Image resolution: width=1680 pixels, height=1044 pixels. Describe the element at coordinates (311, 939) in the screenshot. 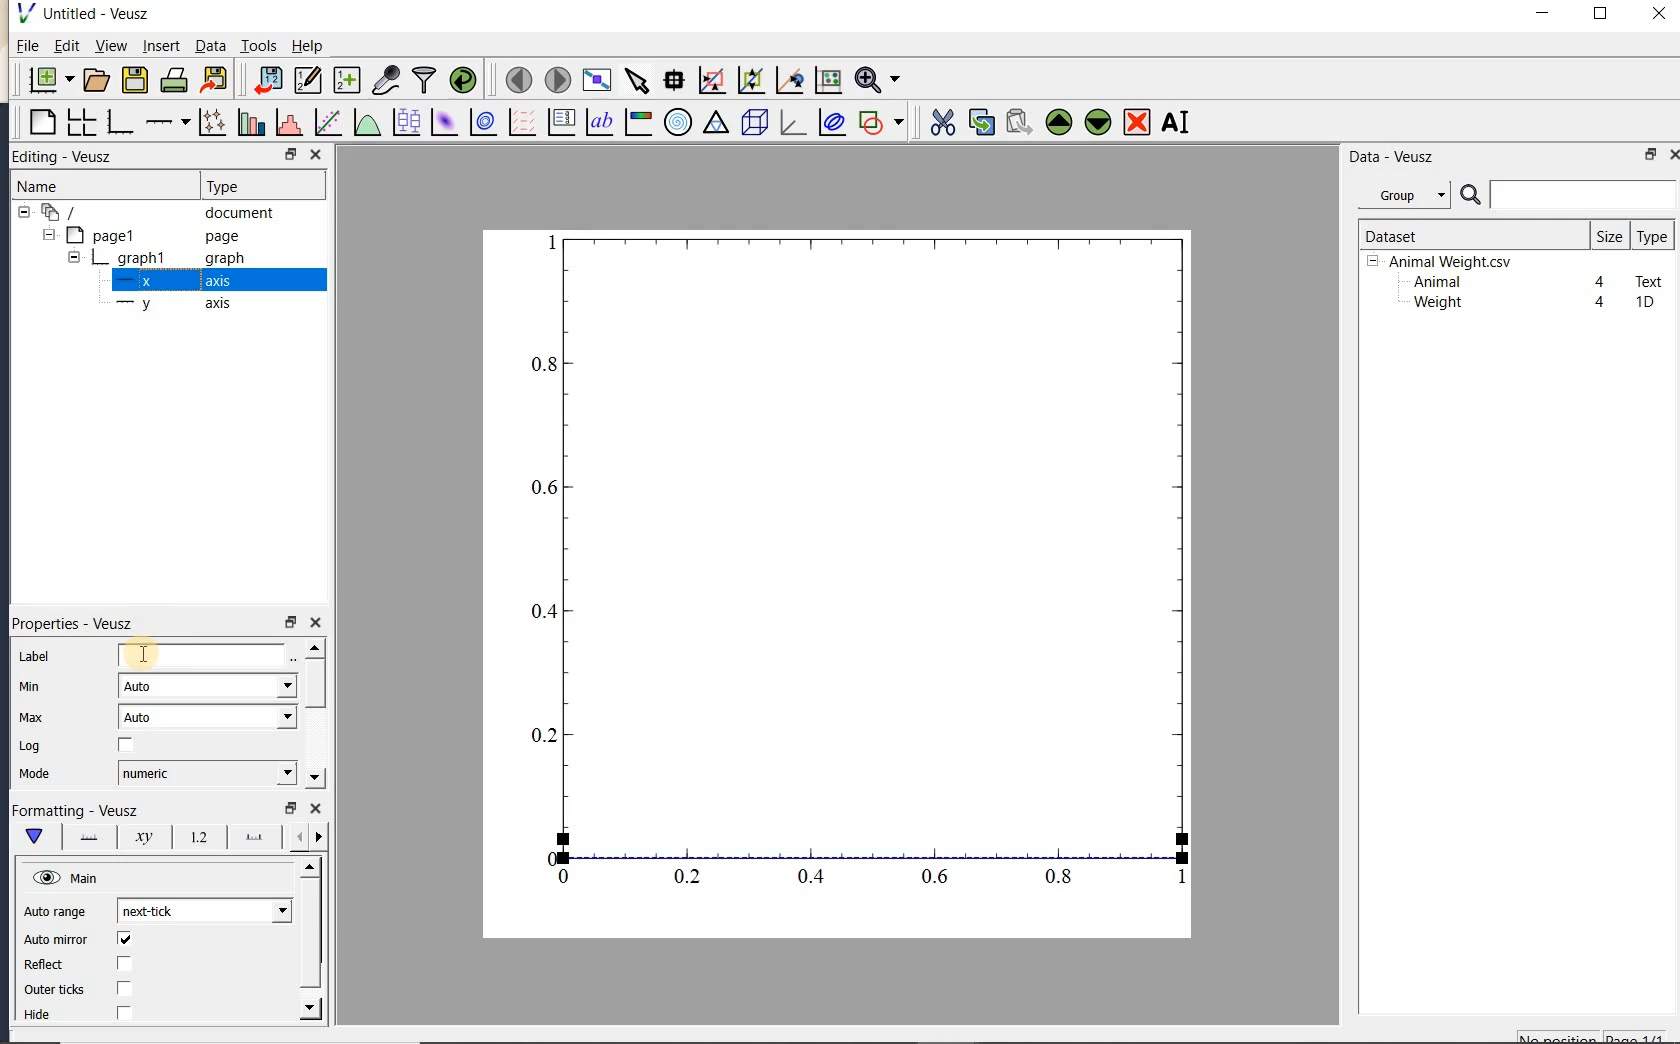

I see `scrollbar` at that location.